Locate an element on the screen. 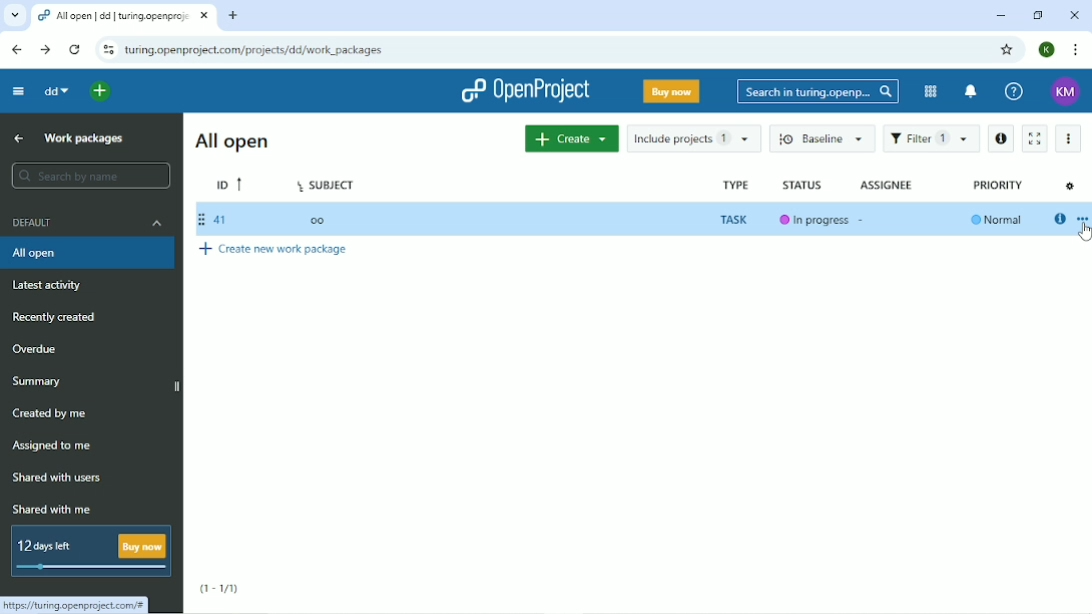 This screenshot has height=614, width=1092. OpenProject is located at coordinates (528, 91).